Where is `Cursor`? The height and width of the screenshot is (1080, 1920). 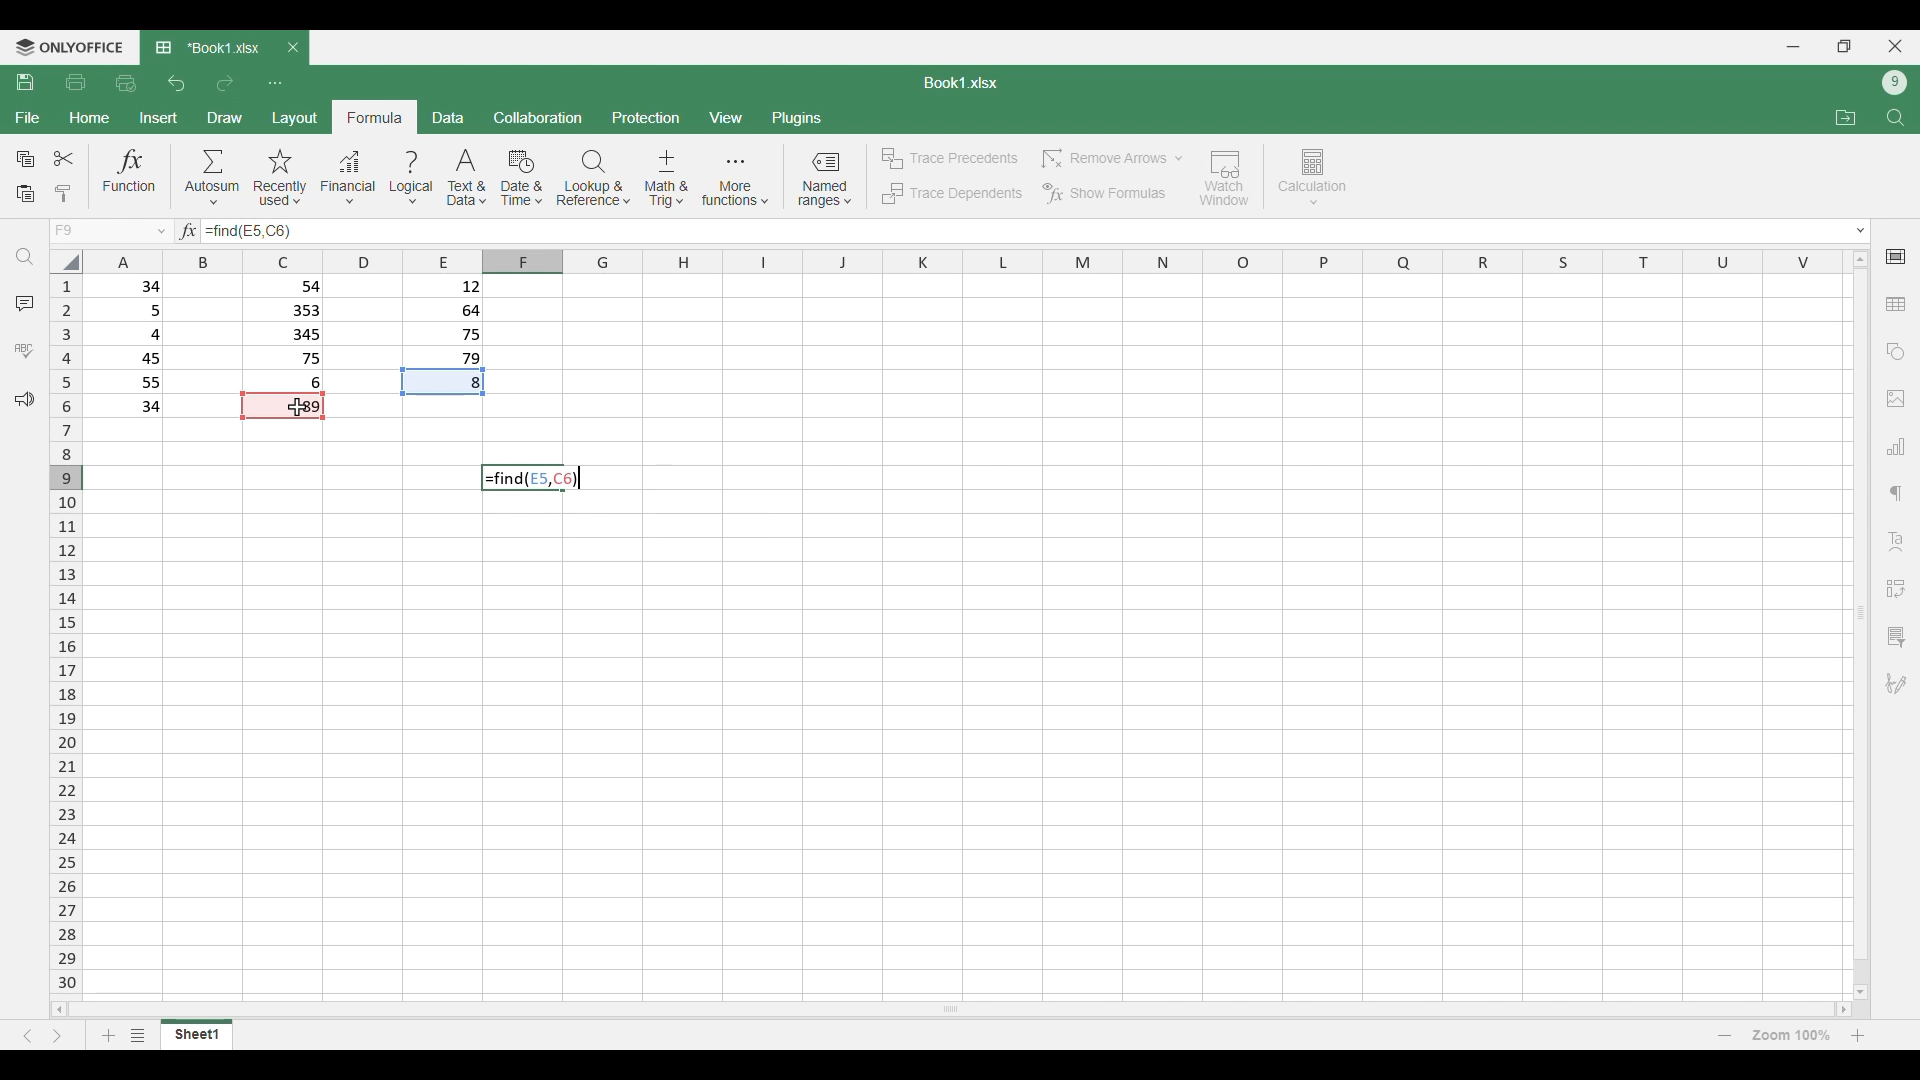 Cursor is located at coordinates (296, 407).